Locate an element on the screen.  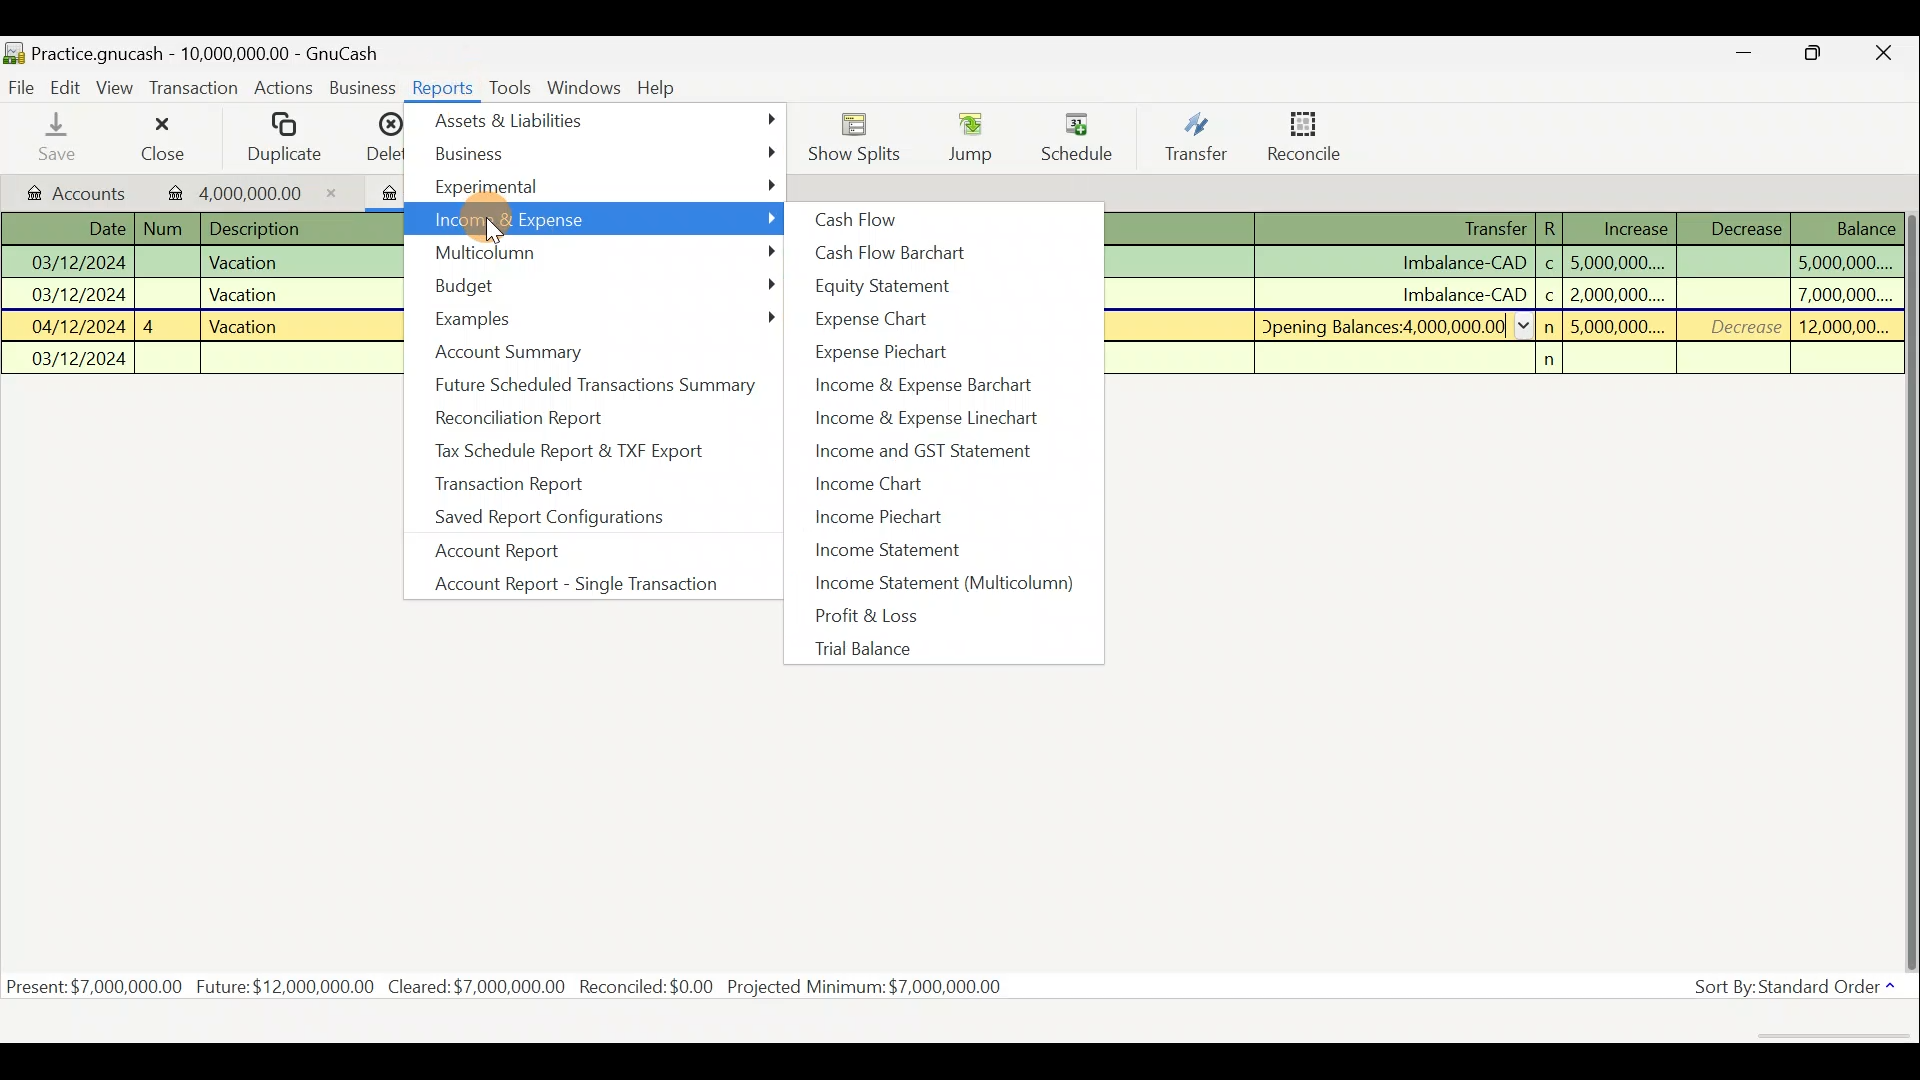
Date is located at coordinates (101, 229).